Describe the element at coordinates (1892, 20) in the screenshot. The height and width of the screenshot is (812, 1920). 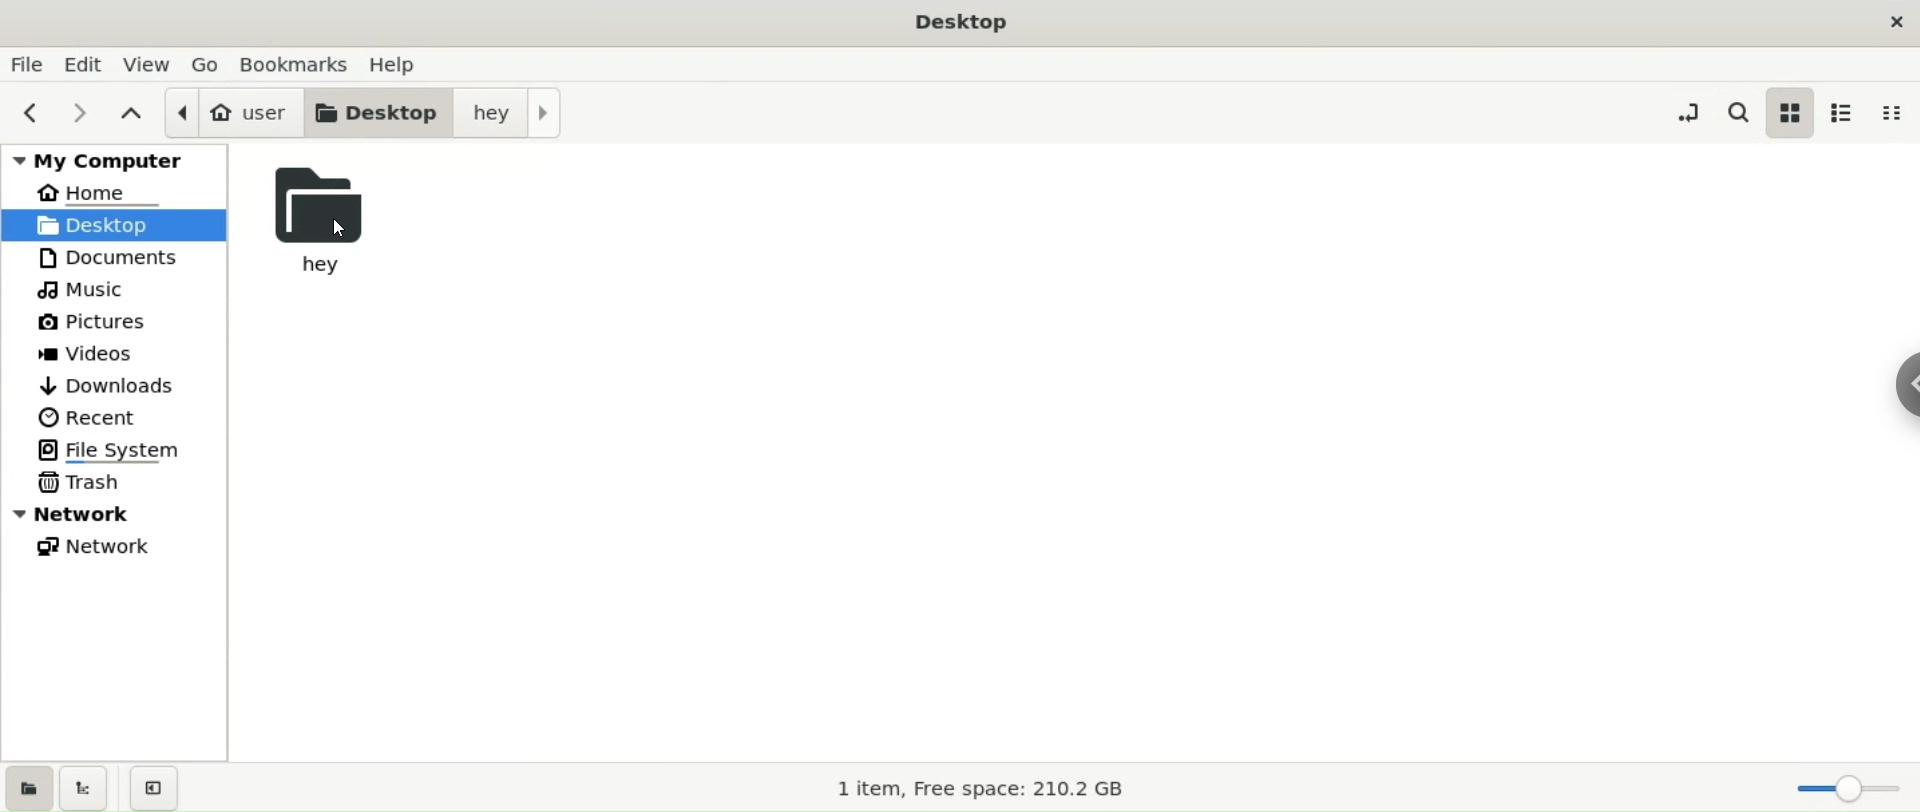
I see `close` at that location.